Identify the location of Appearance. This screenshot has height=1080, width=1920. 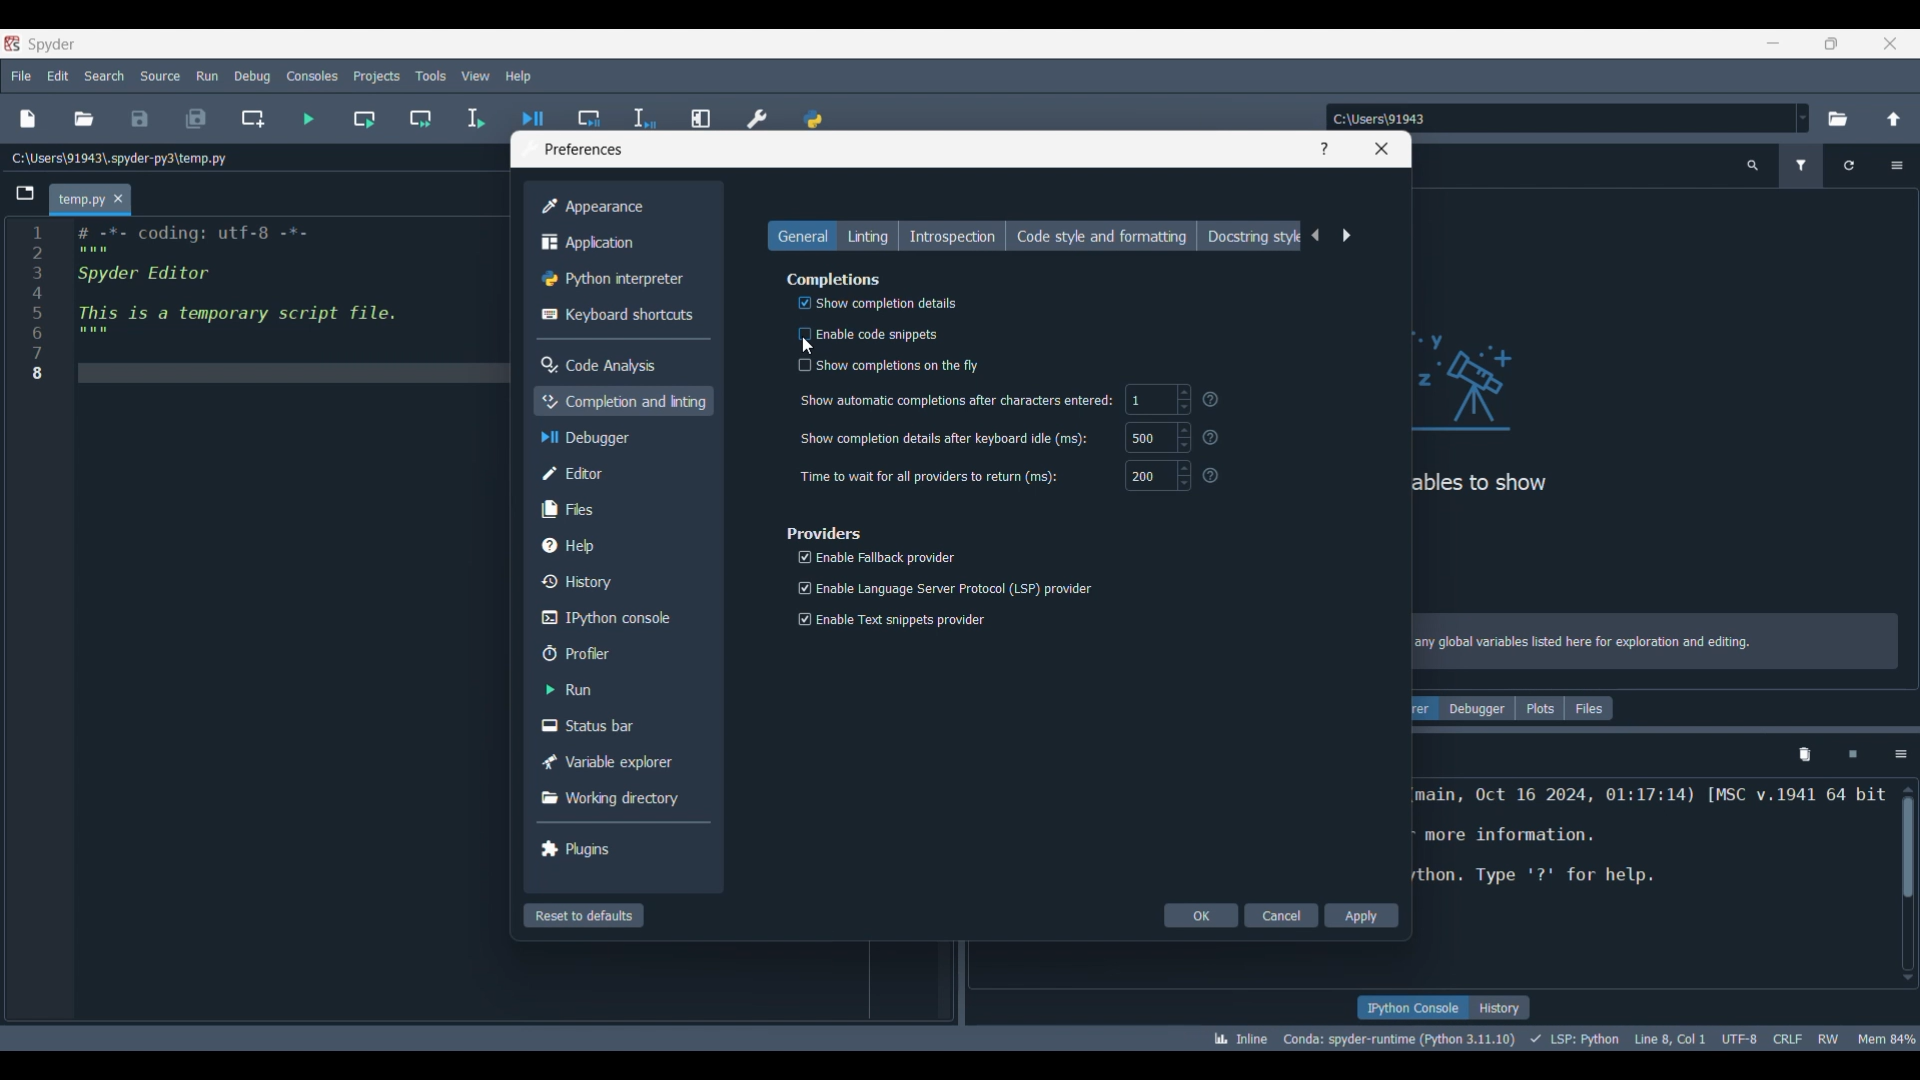
(618, 207).